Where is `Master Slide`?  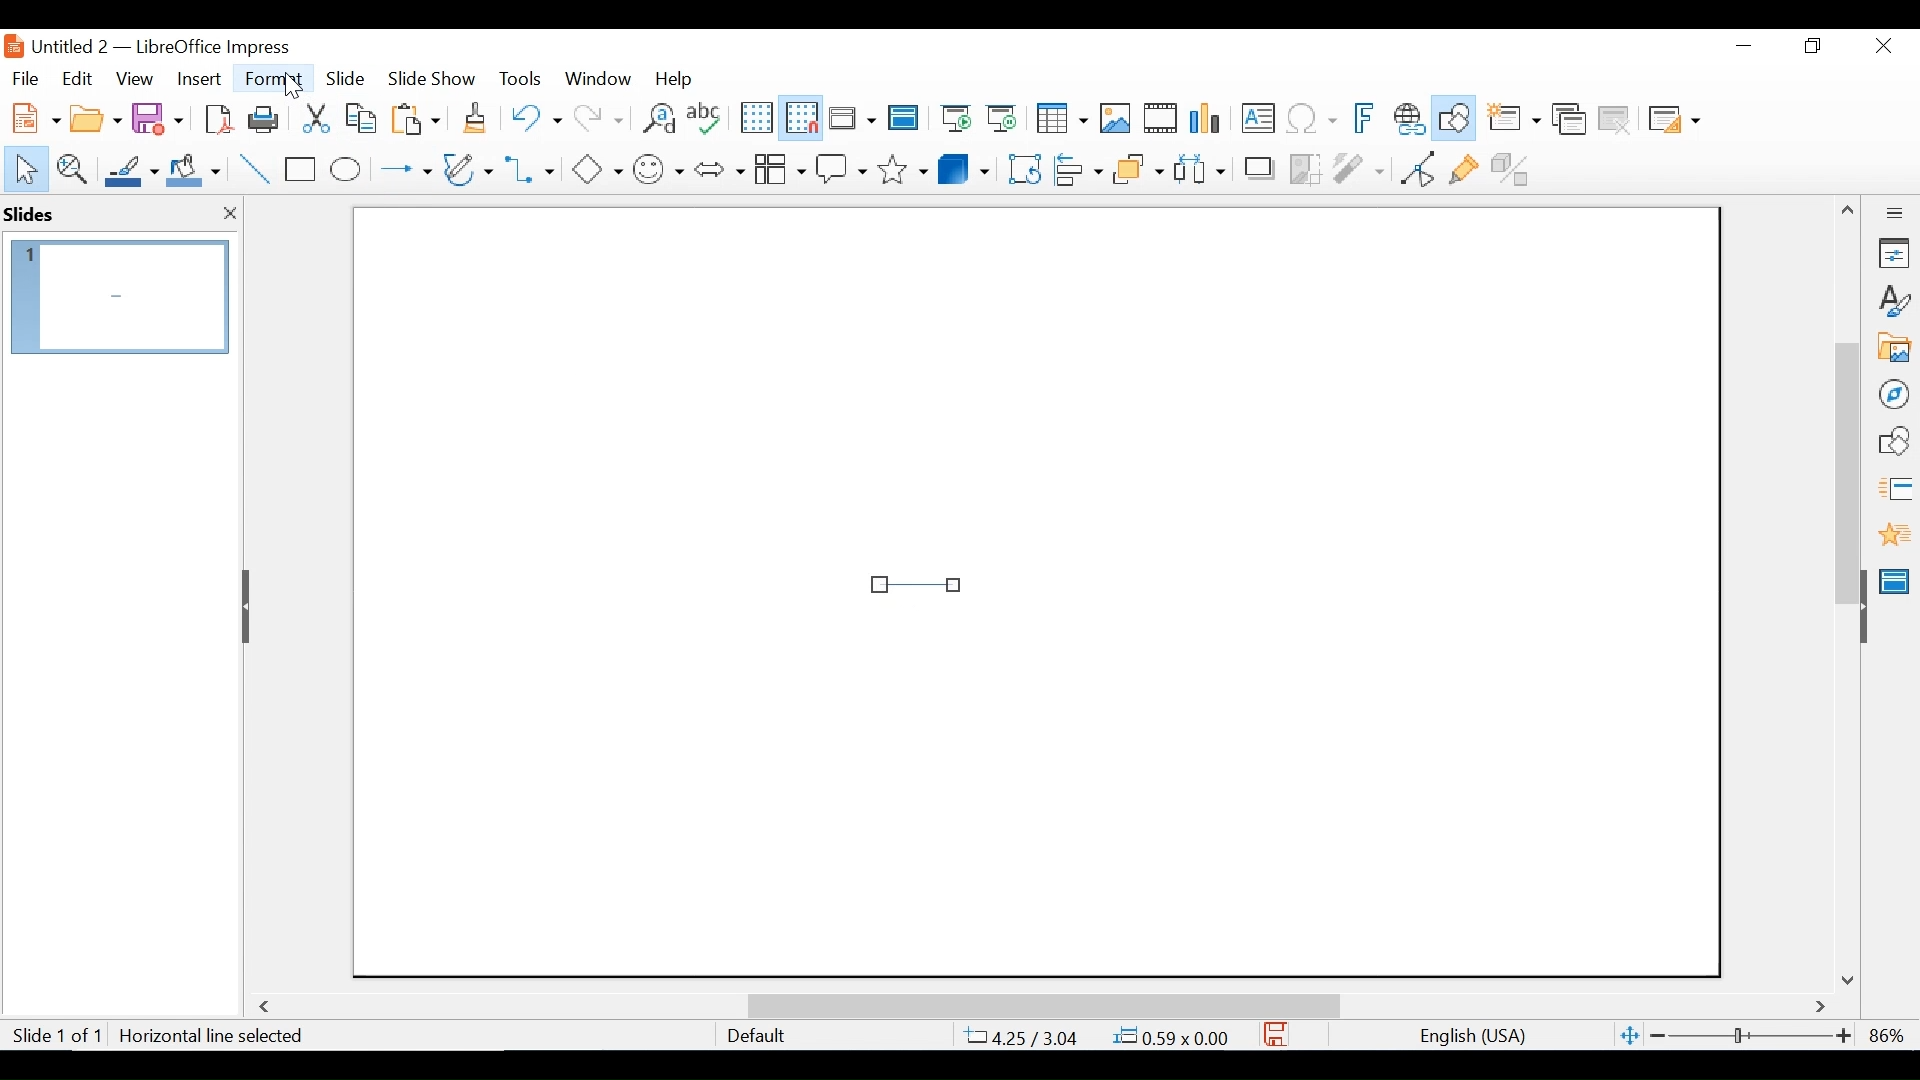 Master Slide is located at coordinates (1898, 579).